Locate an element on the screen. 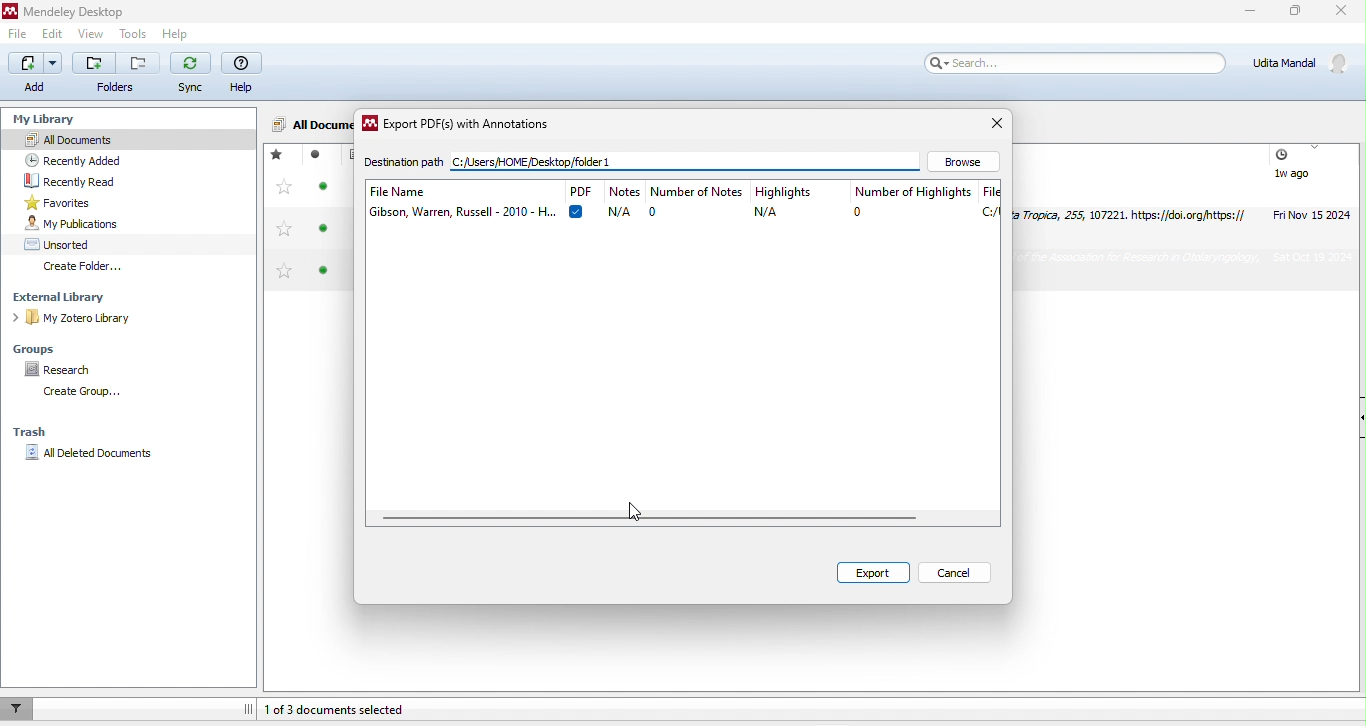 The width and height of the screenshot is (1366, 726). export pdf with annotations is located at coordinates (461, 127).